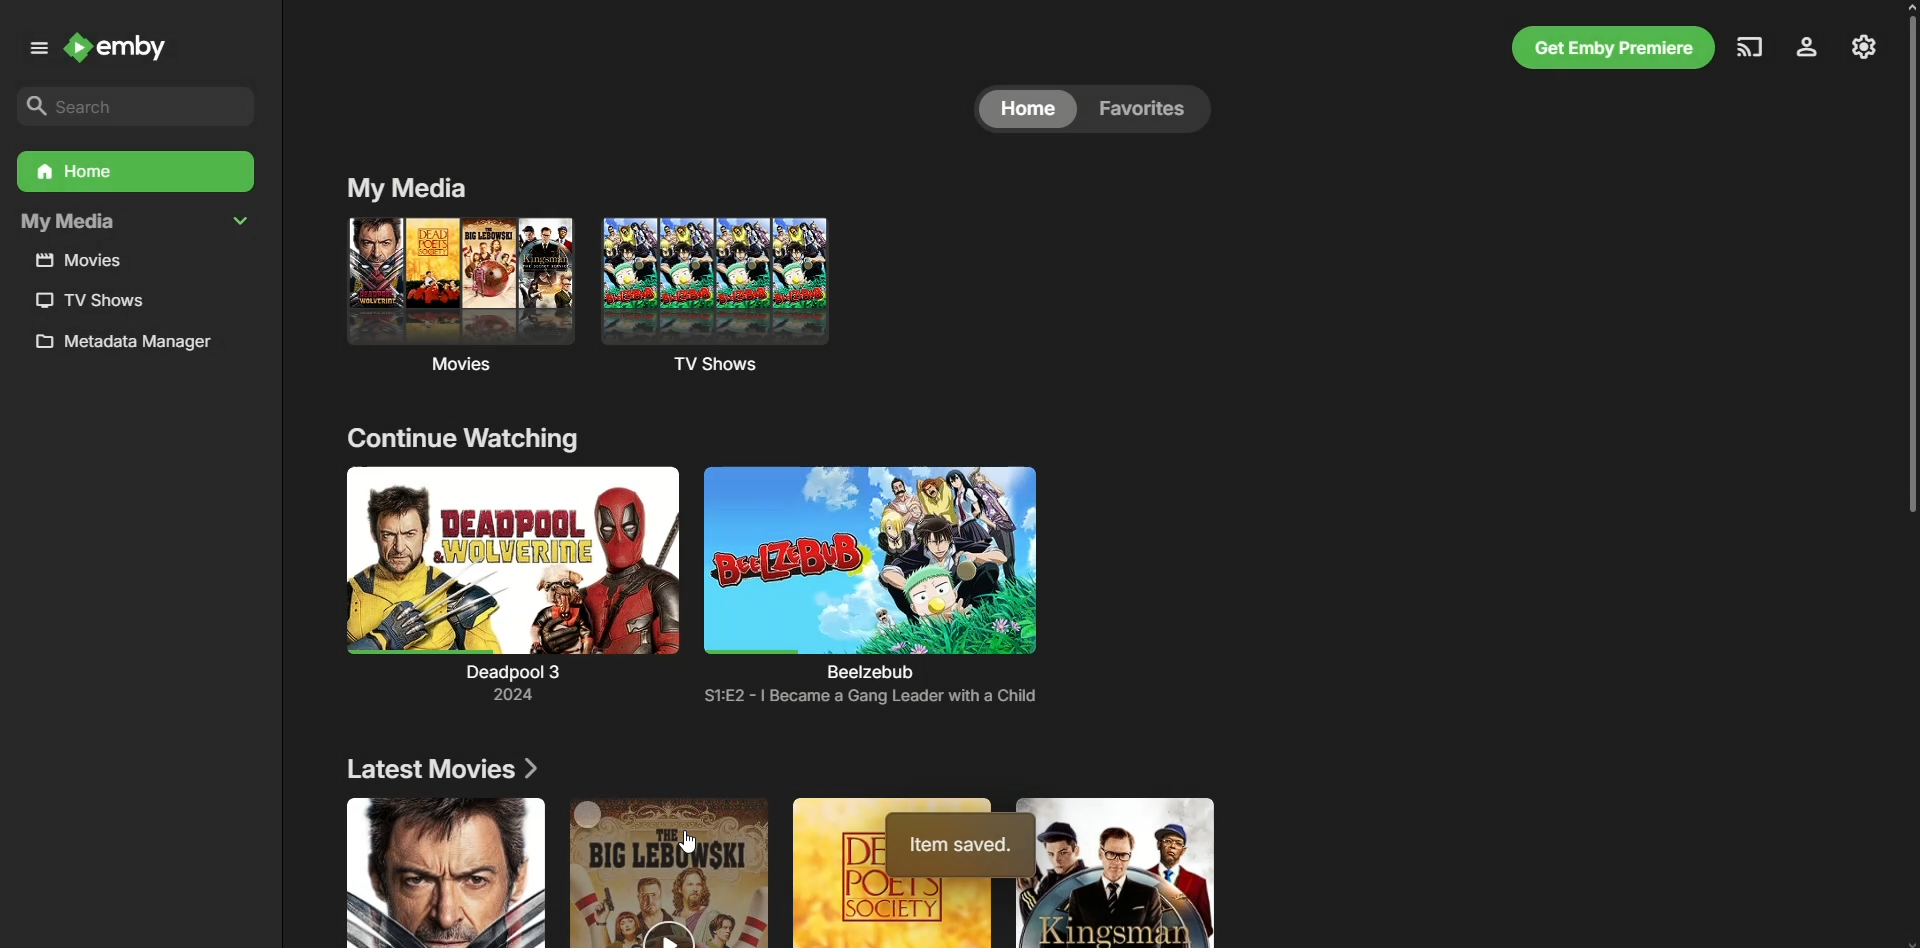 Image resolution: width=1920 pixels, height=948 pixels. What do you see at coordinates (129, 105) in the screenshot?
I see `Search` at bounding box center [129, 105].